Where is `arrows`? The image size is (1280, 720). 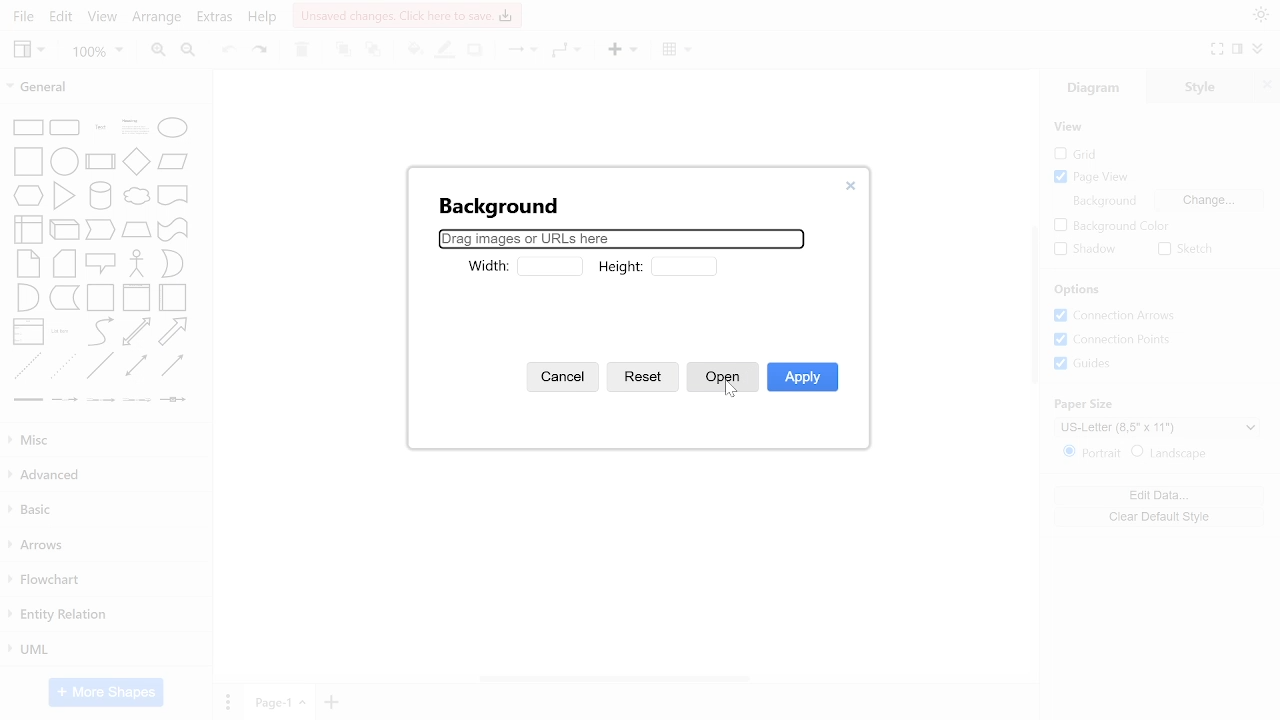
arrows is located at coordinates (104, 547).